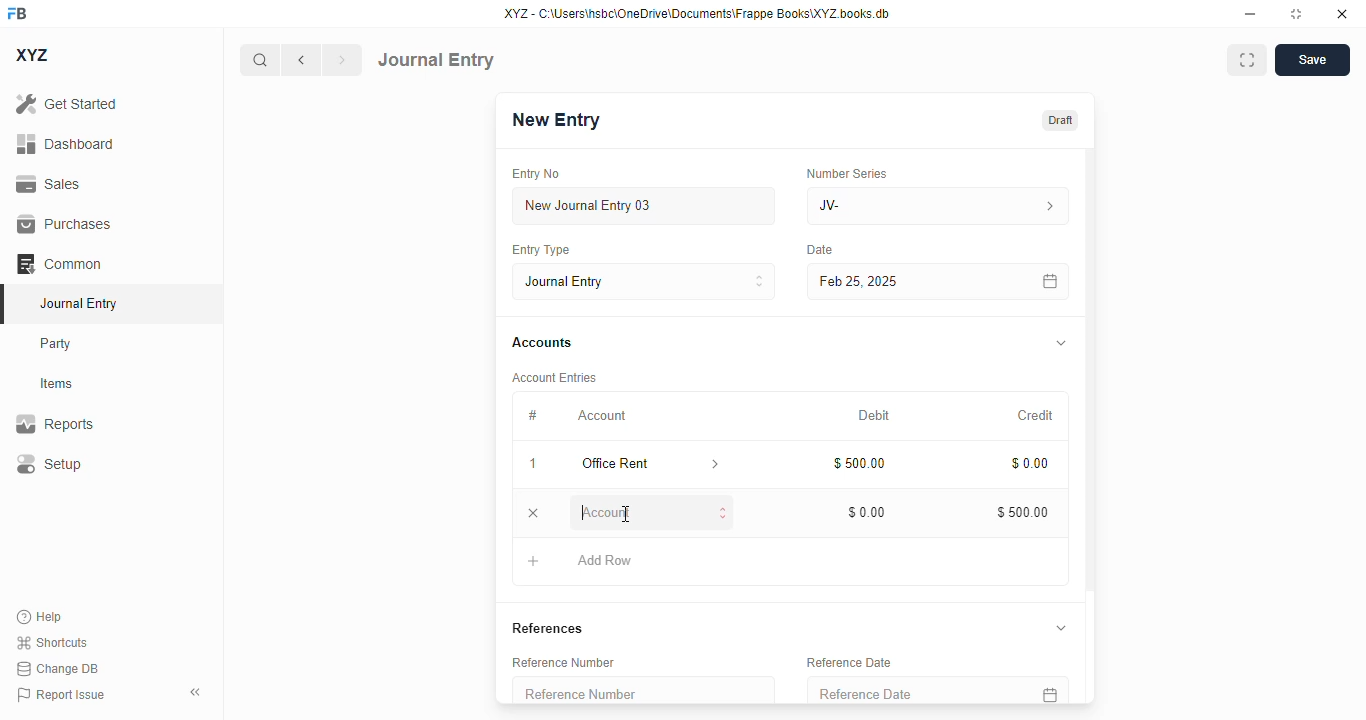 This screenshot has height=720, width=1366. I want to click on cursor, so click(626, 514).